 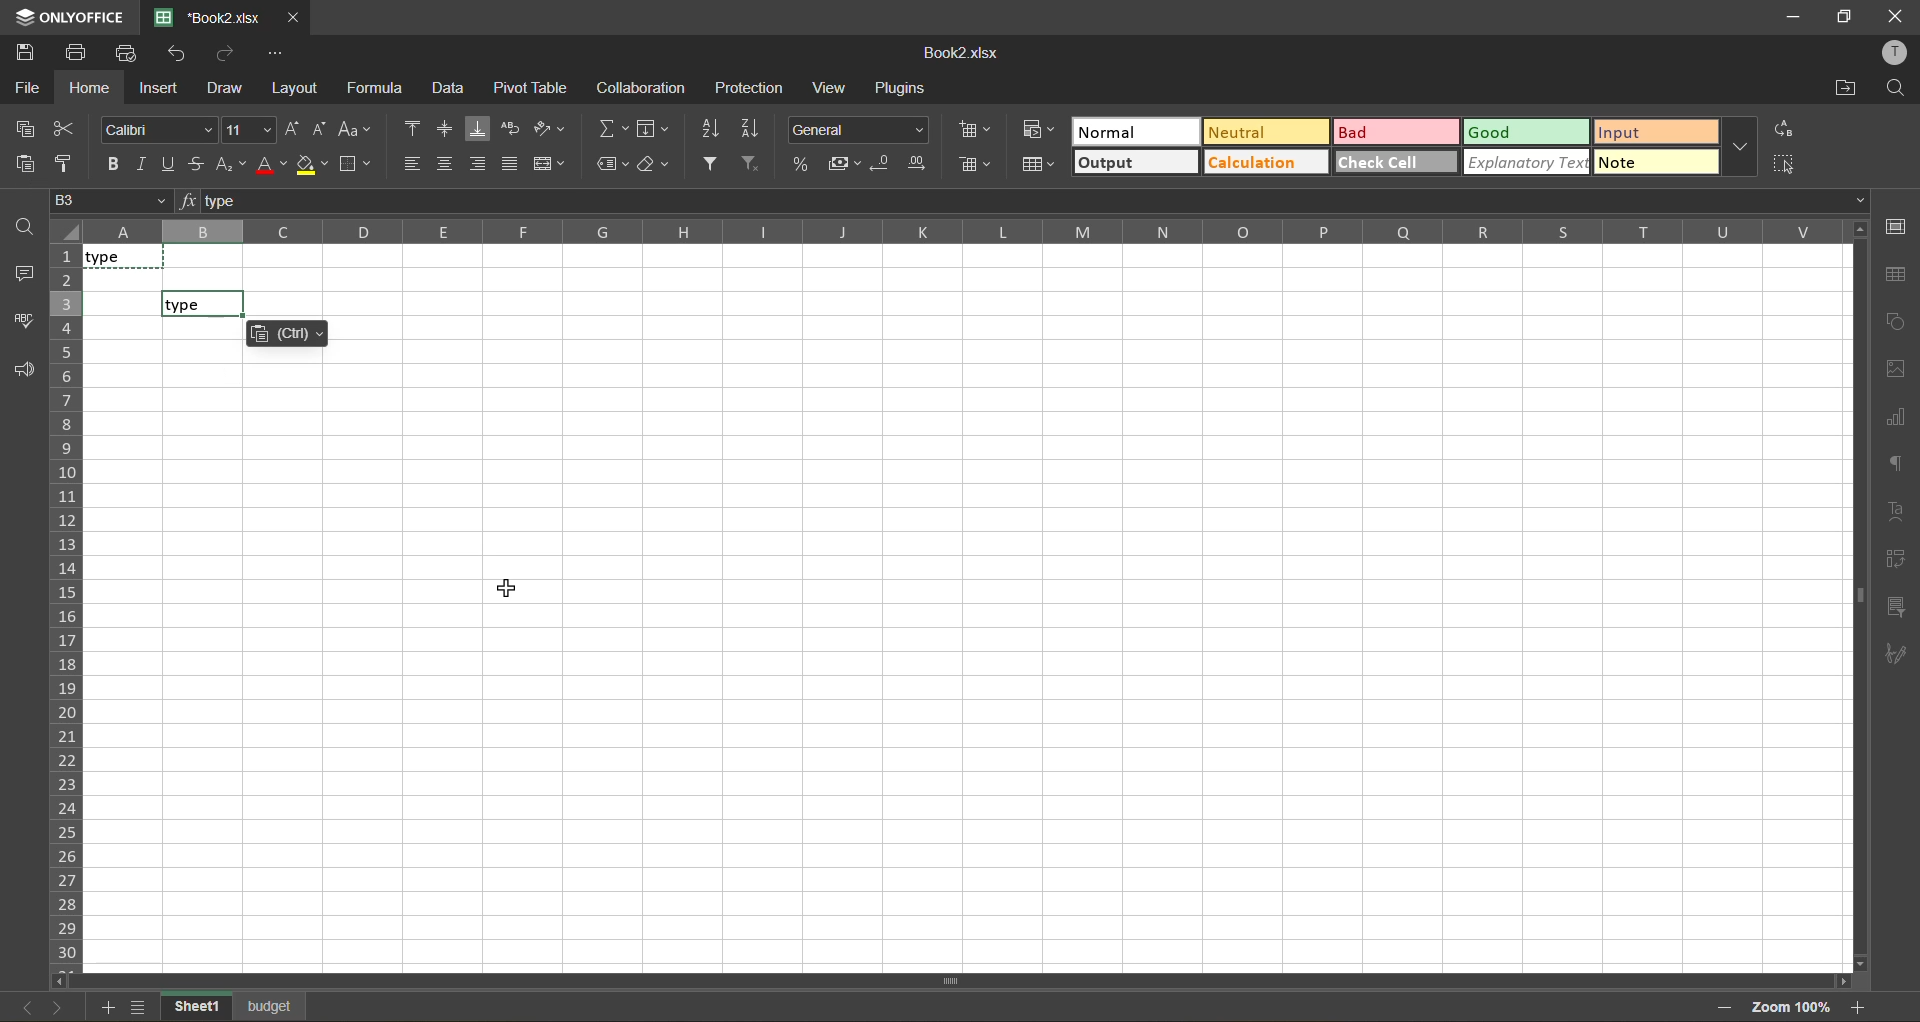 I want to click on pivot table, so click(x=1895, y=556).